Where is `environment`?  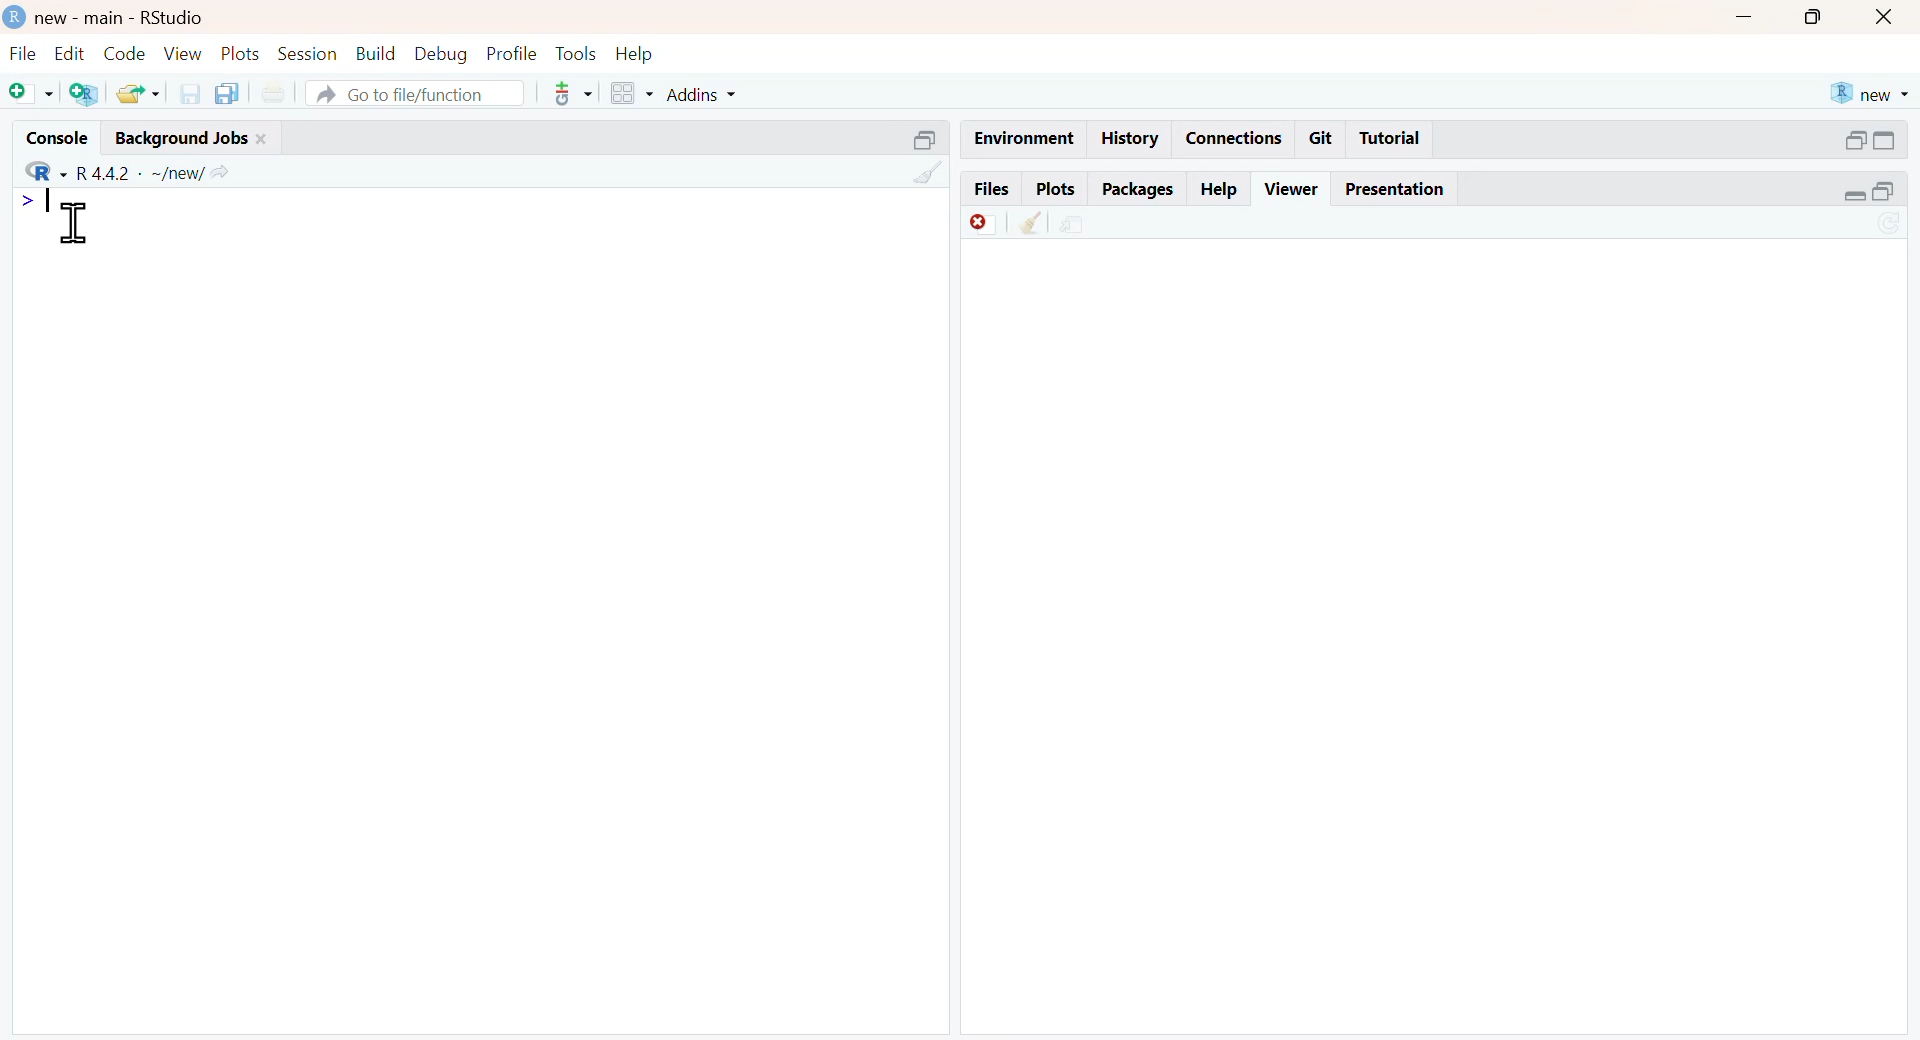
environment is located at coordinates (1073, 227).